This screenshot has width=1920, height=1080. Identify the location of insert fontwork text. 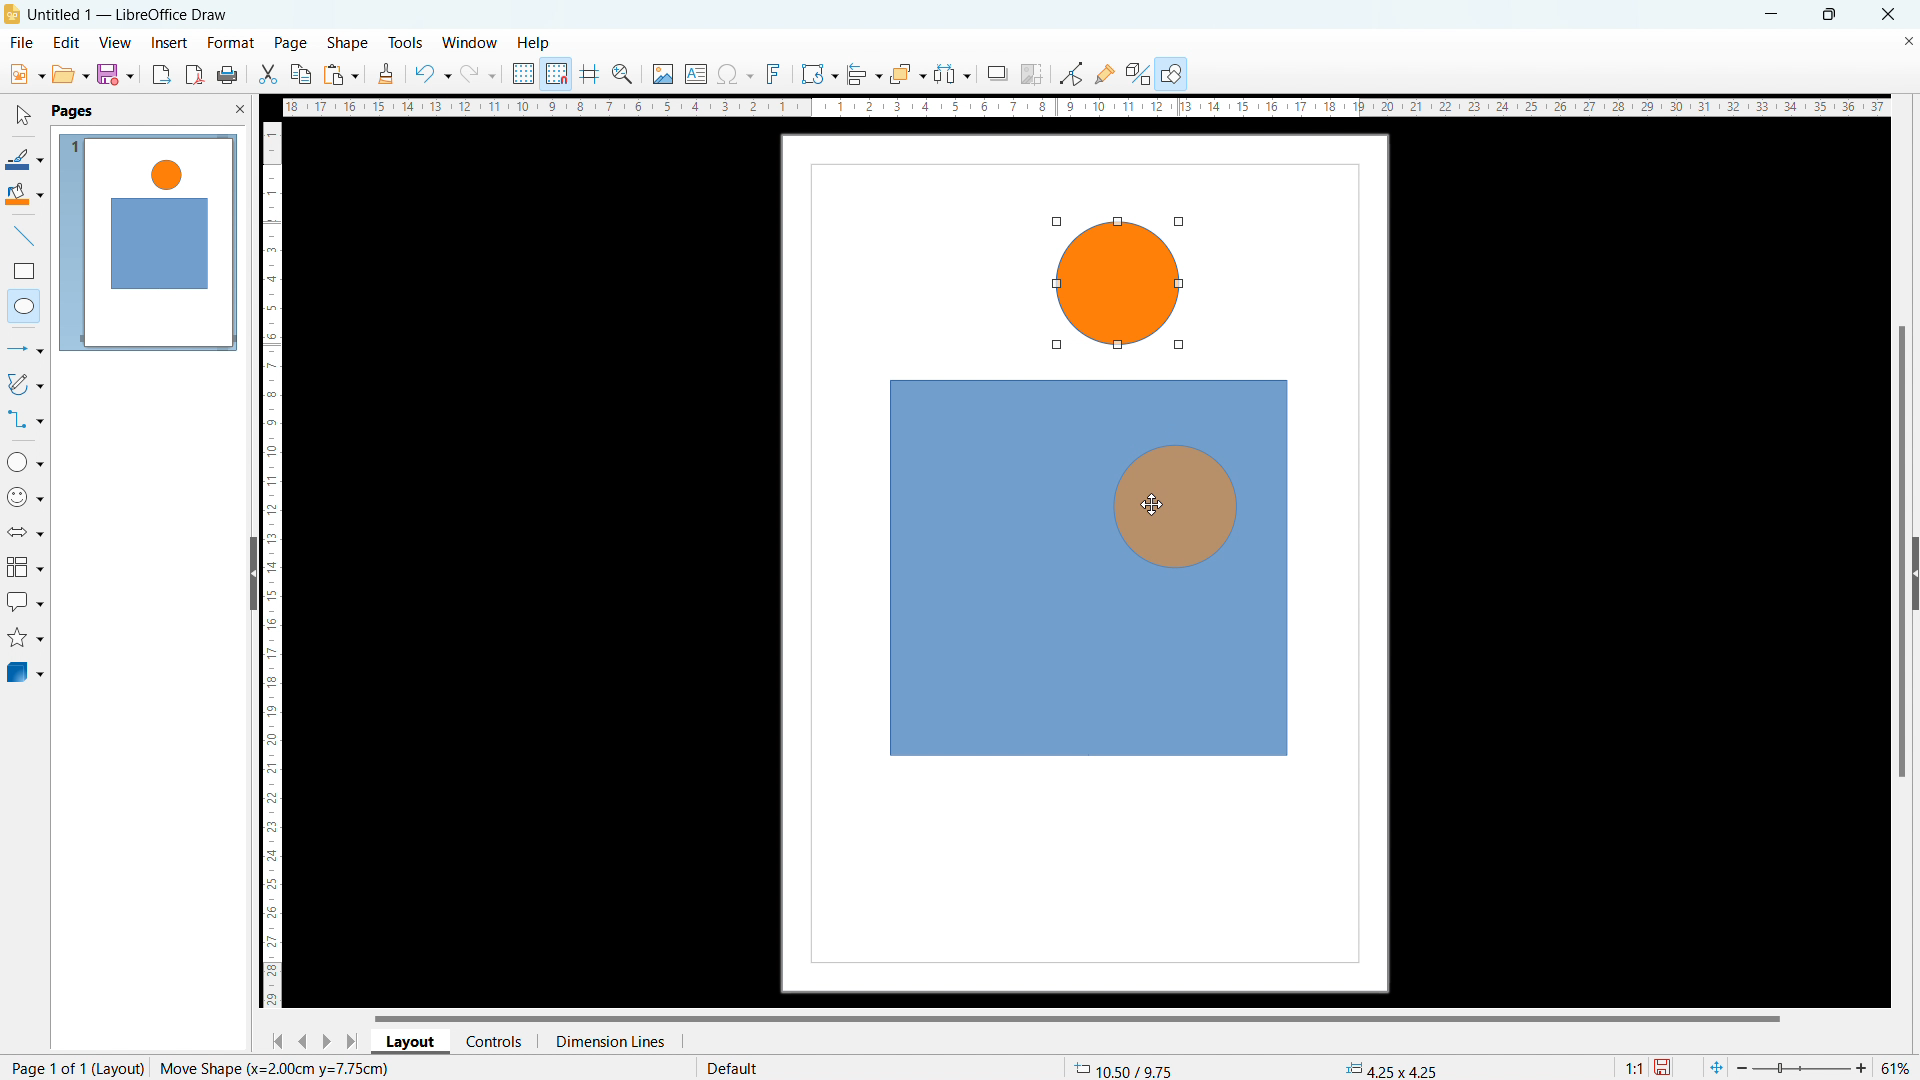
(774, 72).